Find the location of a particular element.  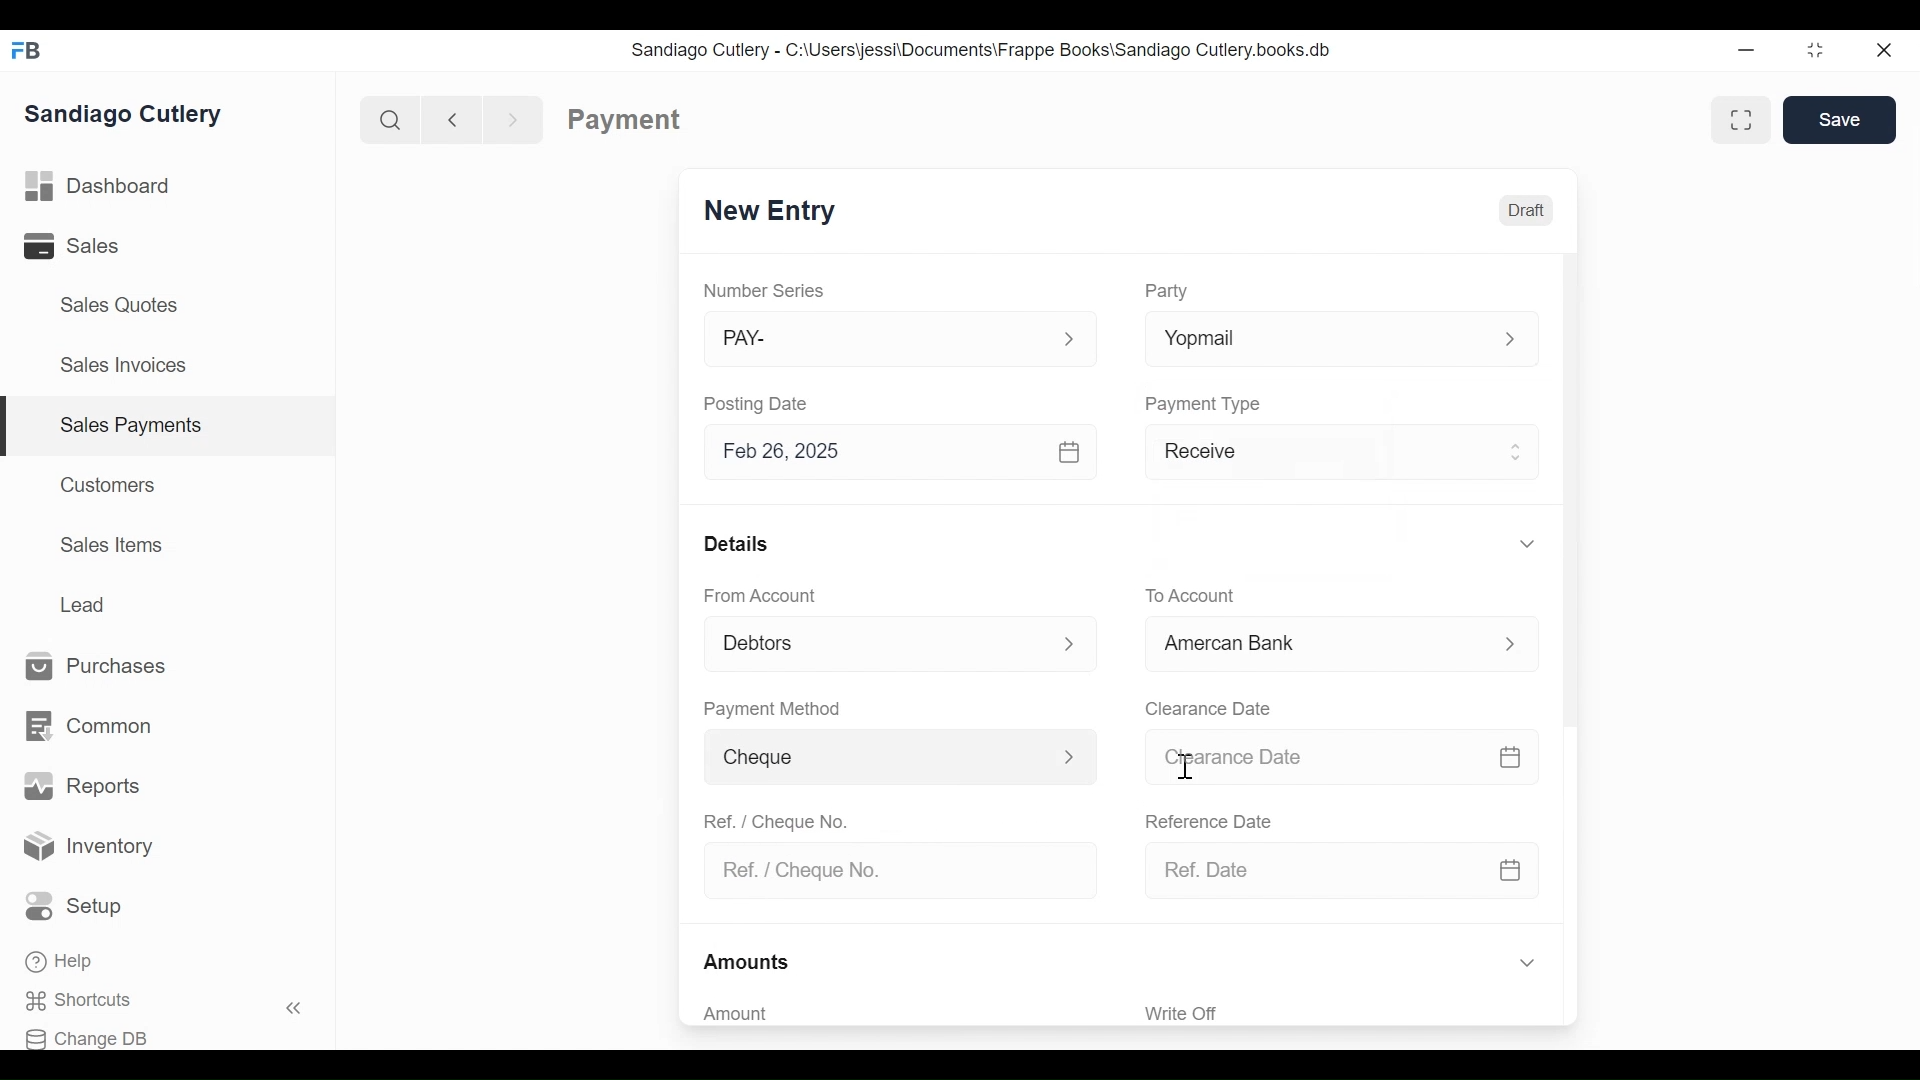

Clearance Date is located at coordinates (1209, 710).